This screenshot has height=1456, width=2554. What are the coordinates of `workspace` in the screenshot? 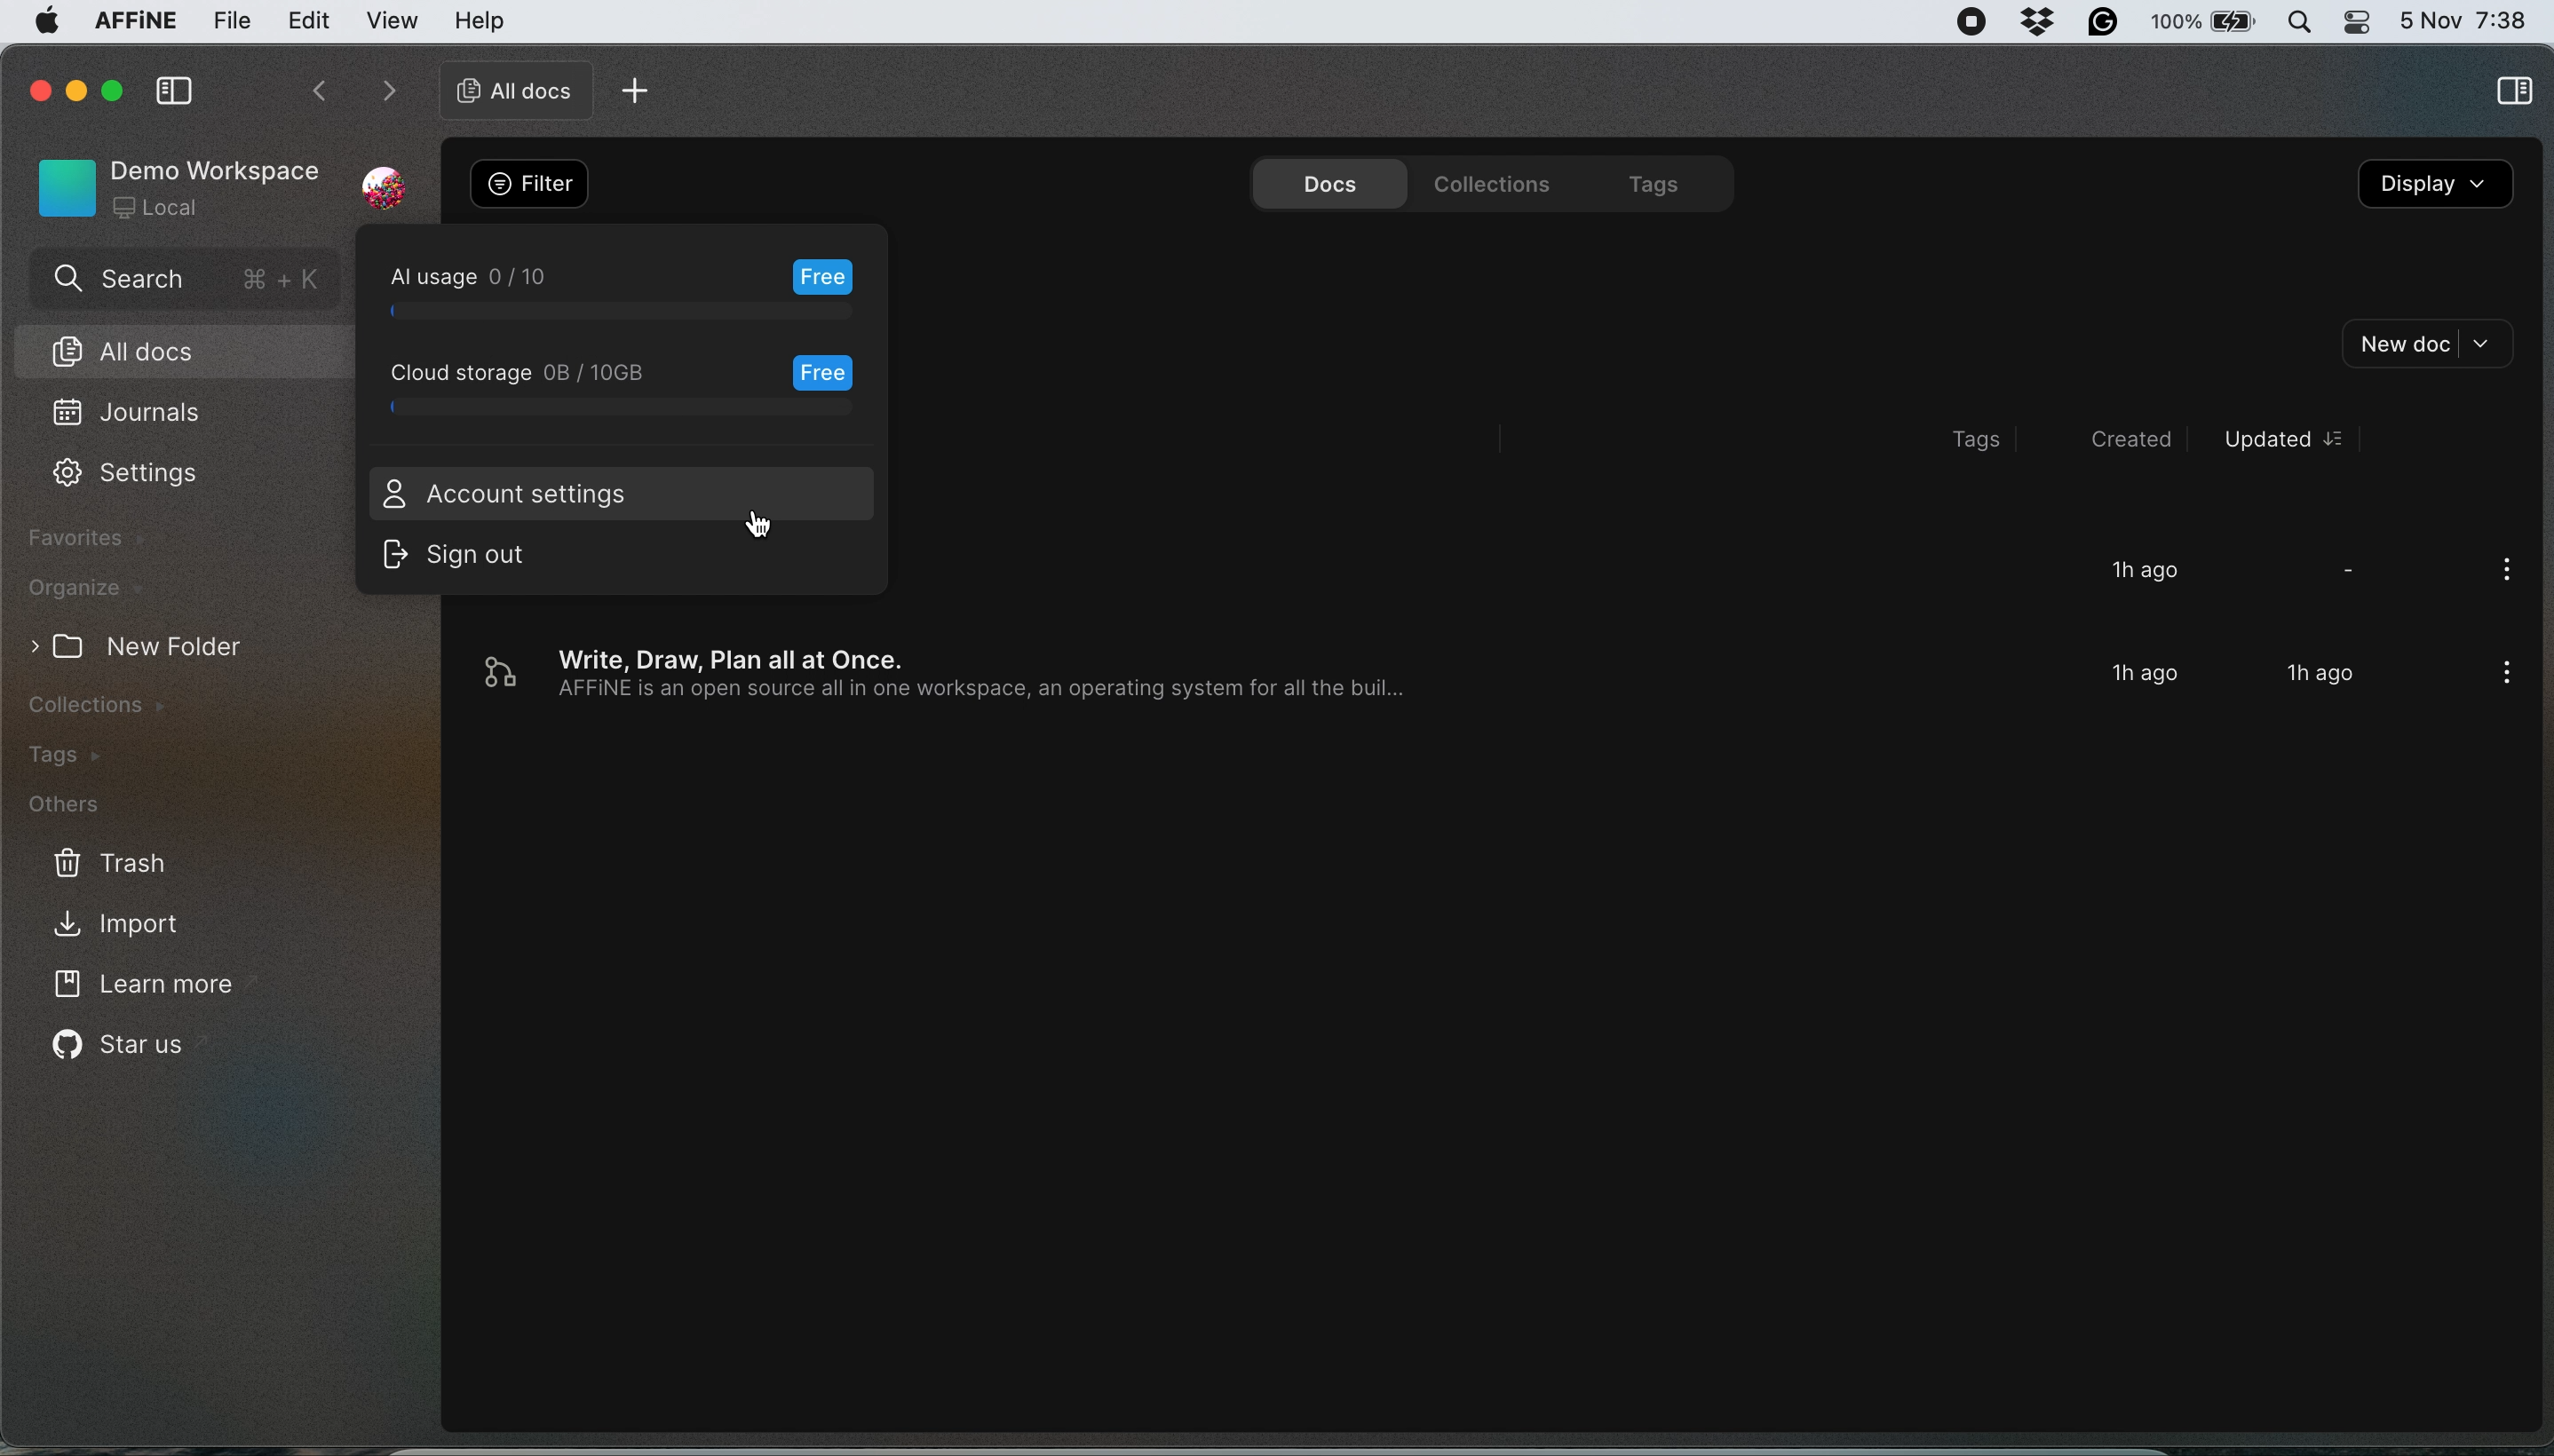 It's located at (176, 185).